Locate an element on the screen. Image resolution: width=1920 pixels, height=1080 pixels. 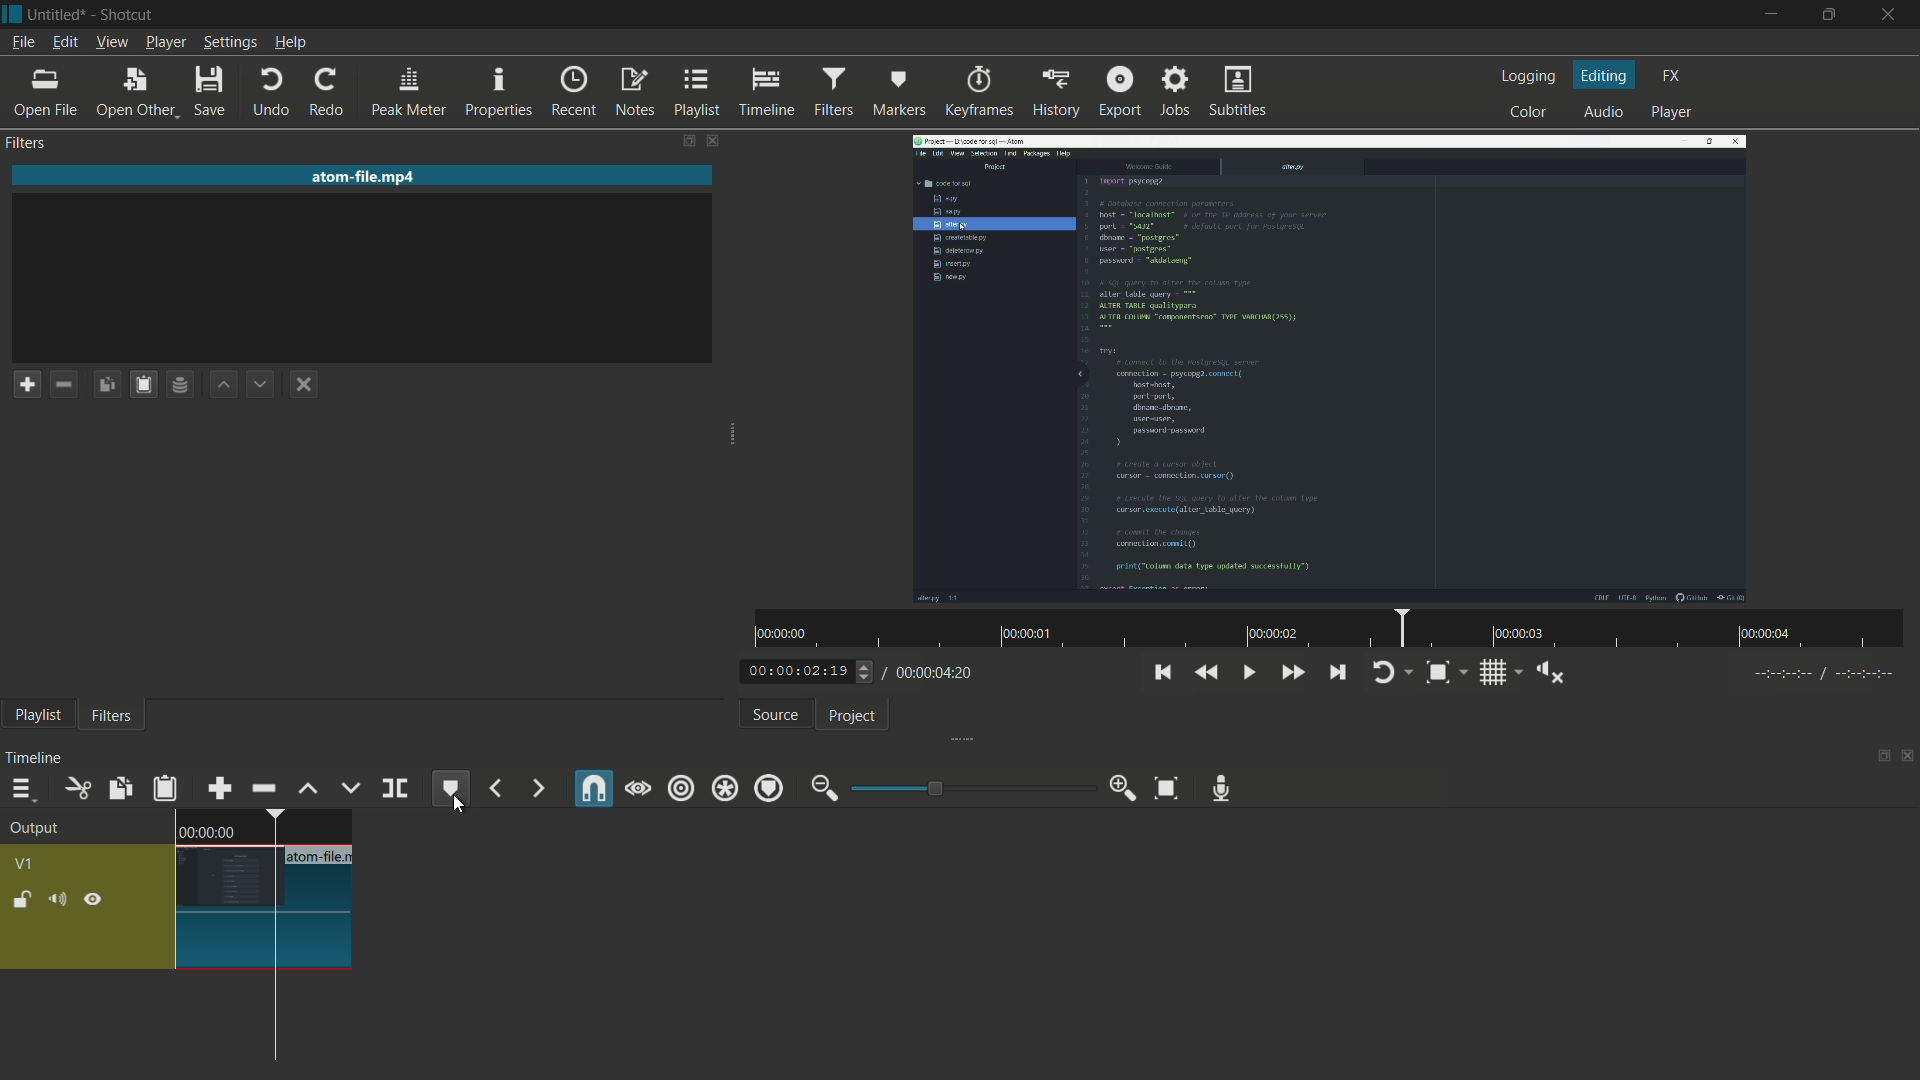
previous marker is located at coordinates (494, 790).